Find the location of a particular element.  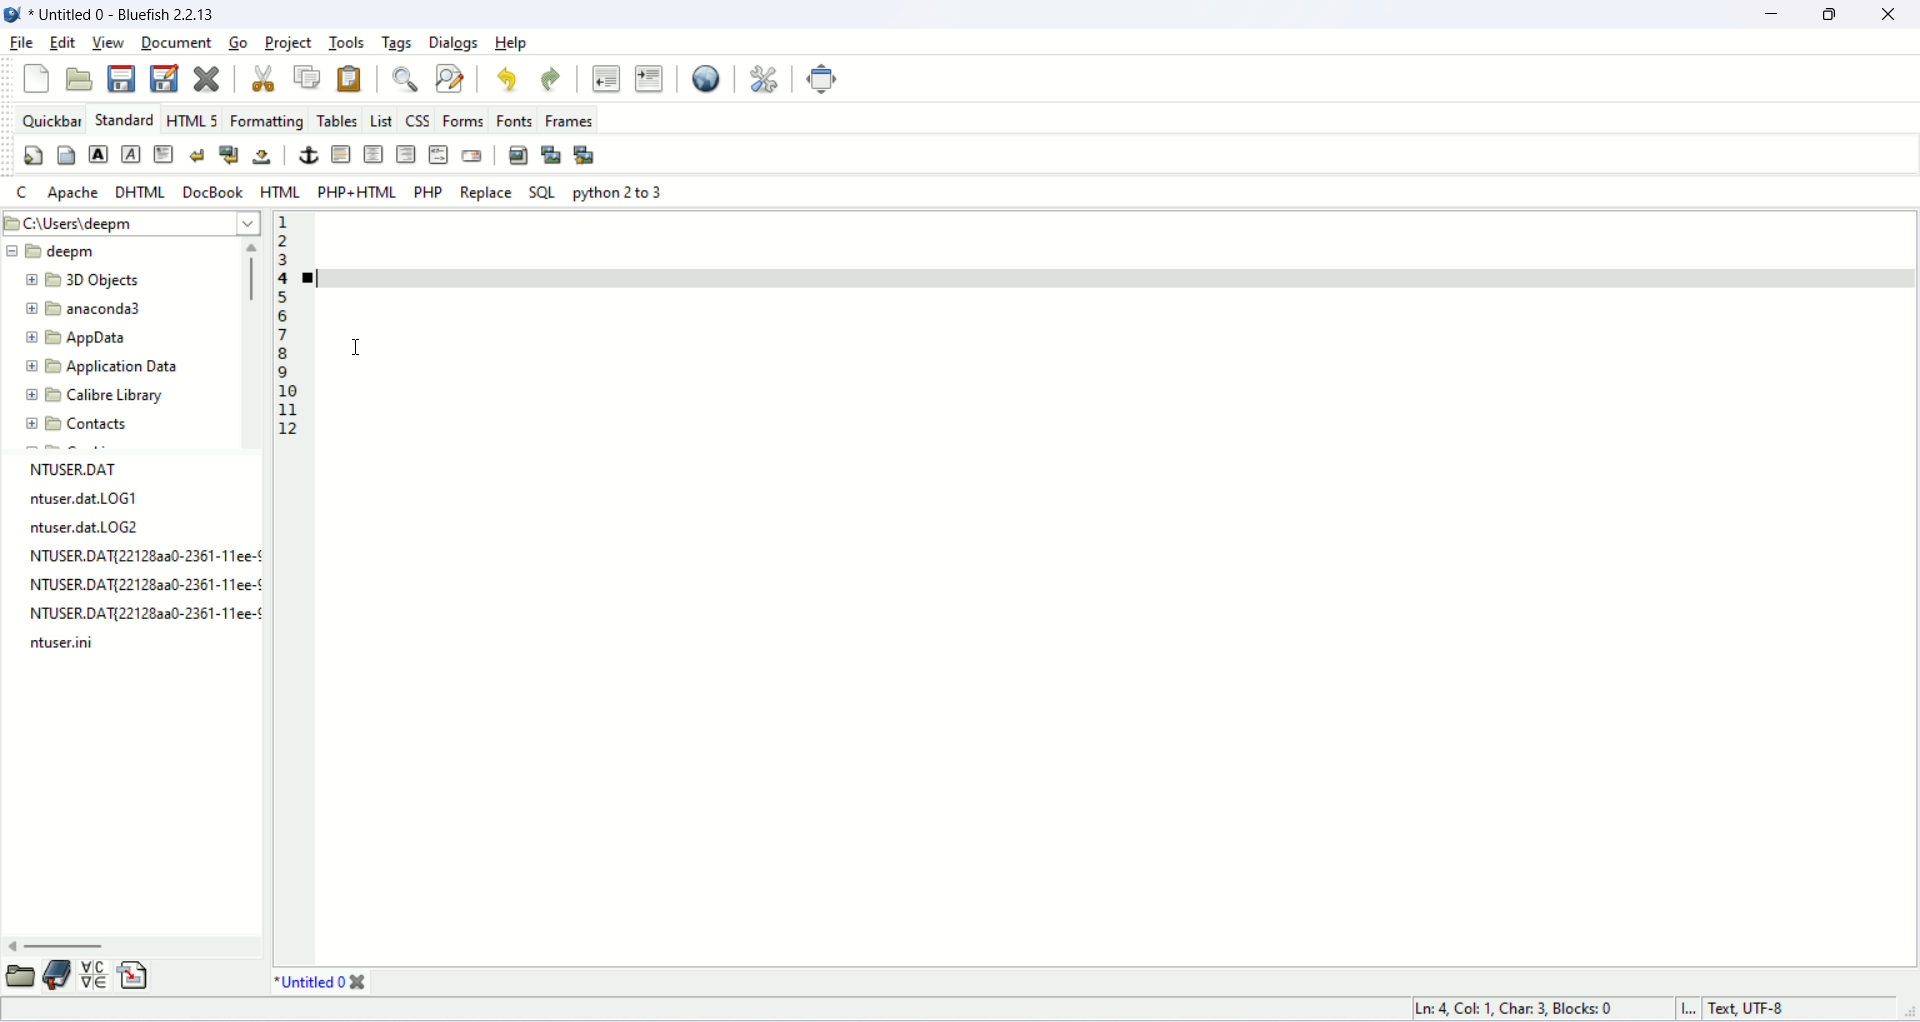

maximize is located at coordinates (1832, 14).